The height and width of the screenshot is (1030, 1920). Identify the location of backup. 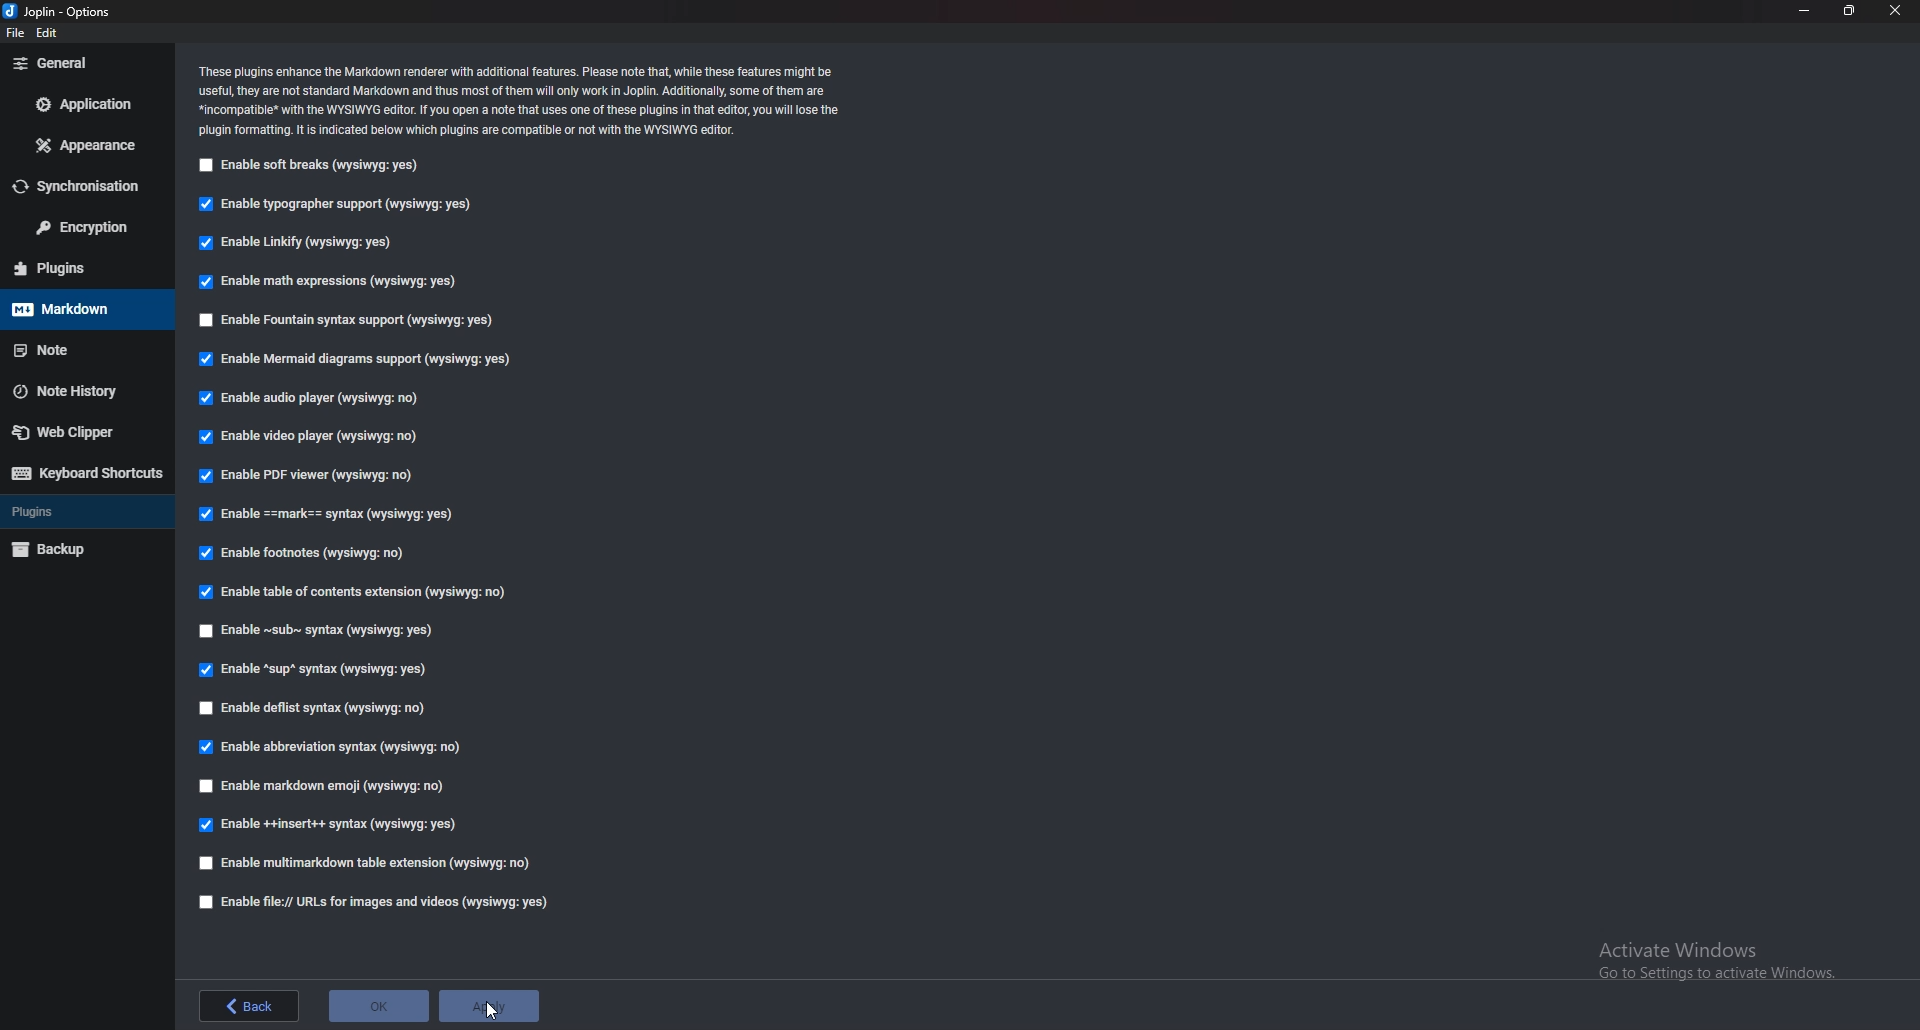
(84, 549).